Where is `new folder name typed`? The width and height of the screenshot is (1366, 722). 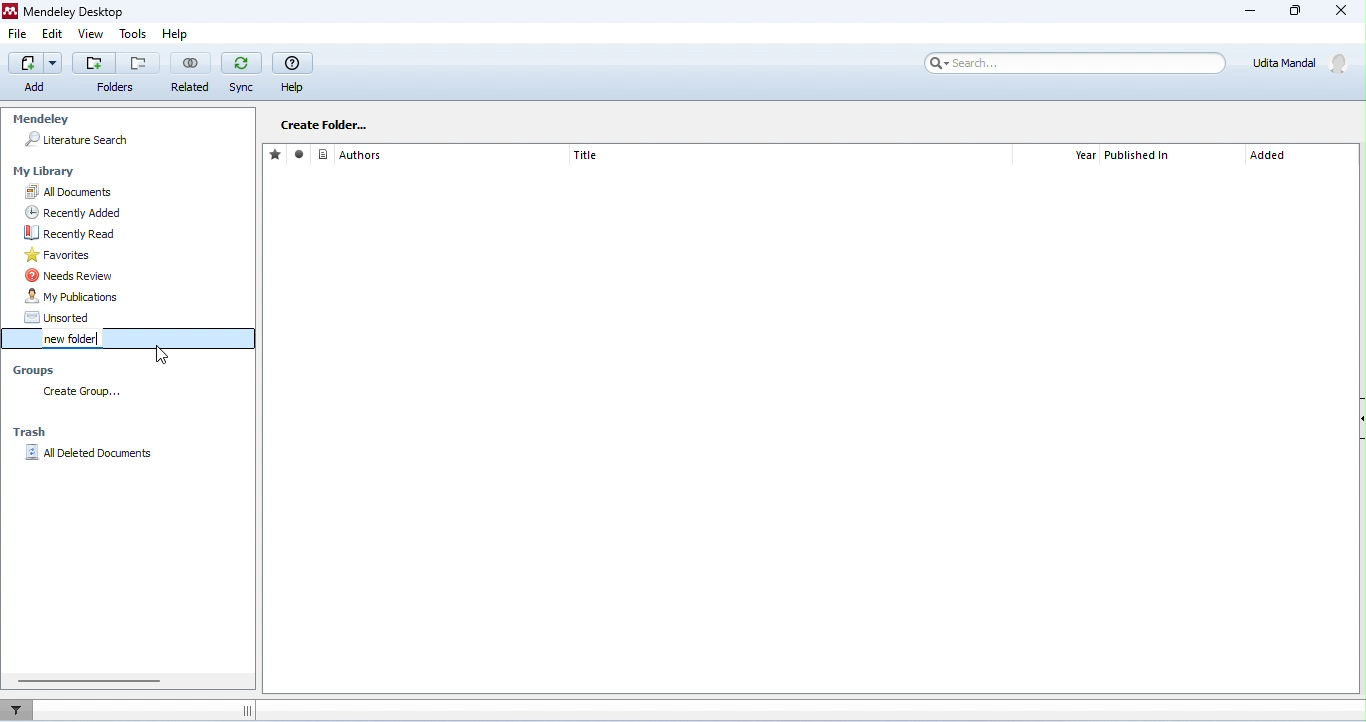 new folder name typed is located at coordinates (67, 339).